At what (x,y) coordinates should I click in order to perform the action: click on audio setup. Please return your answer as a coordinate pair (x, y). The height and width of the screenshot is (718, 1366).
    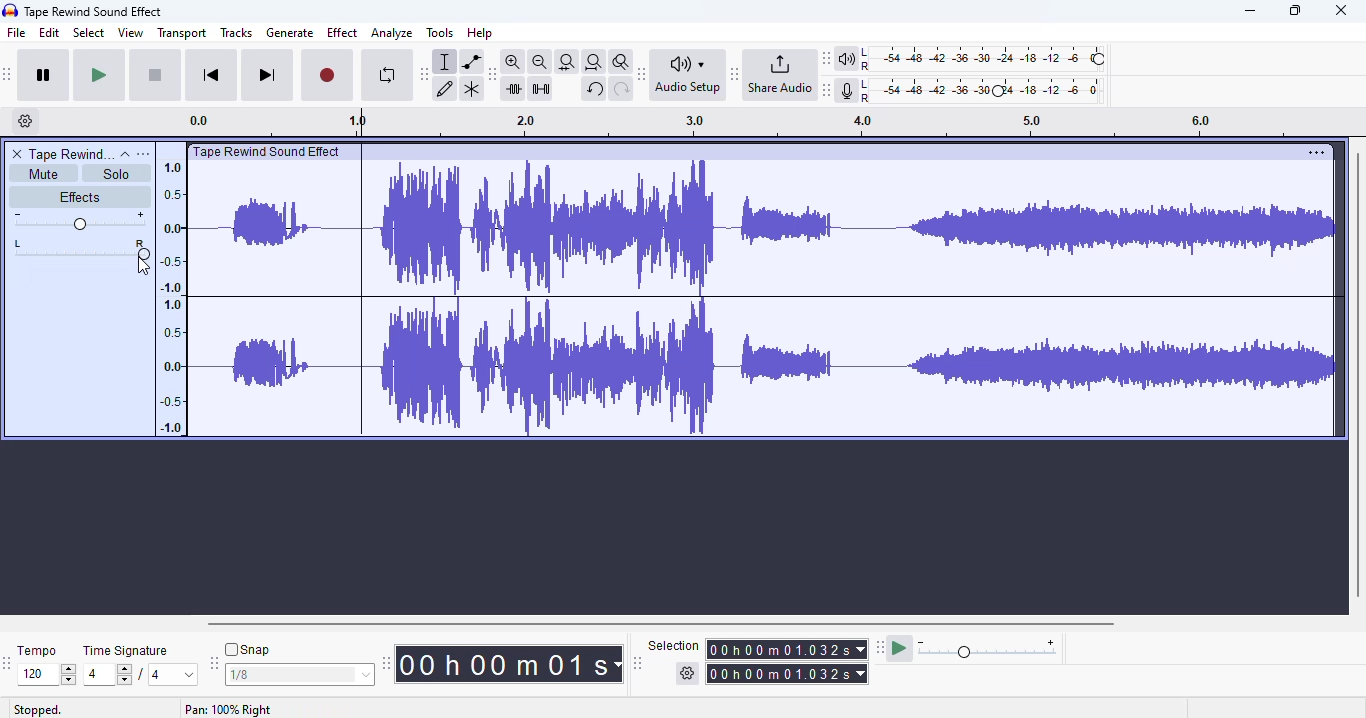
    Looking at the image, I should click on (691, 75).